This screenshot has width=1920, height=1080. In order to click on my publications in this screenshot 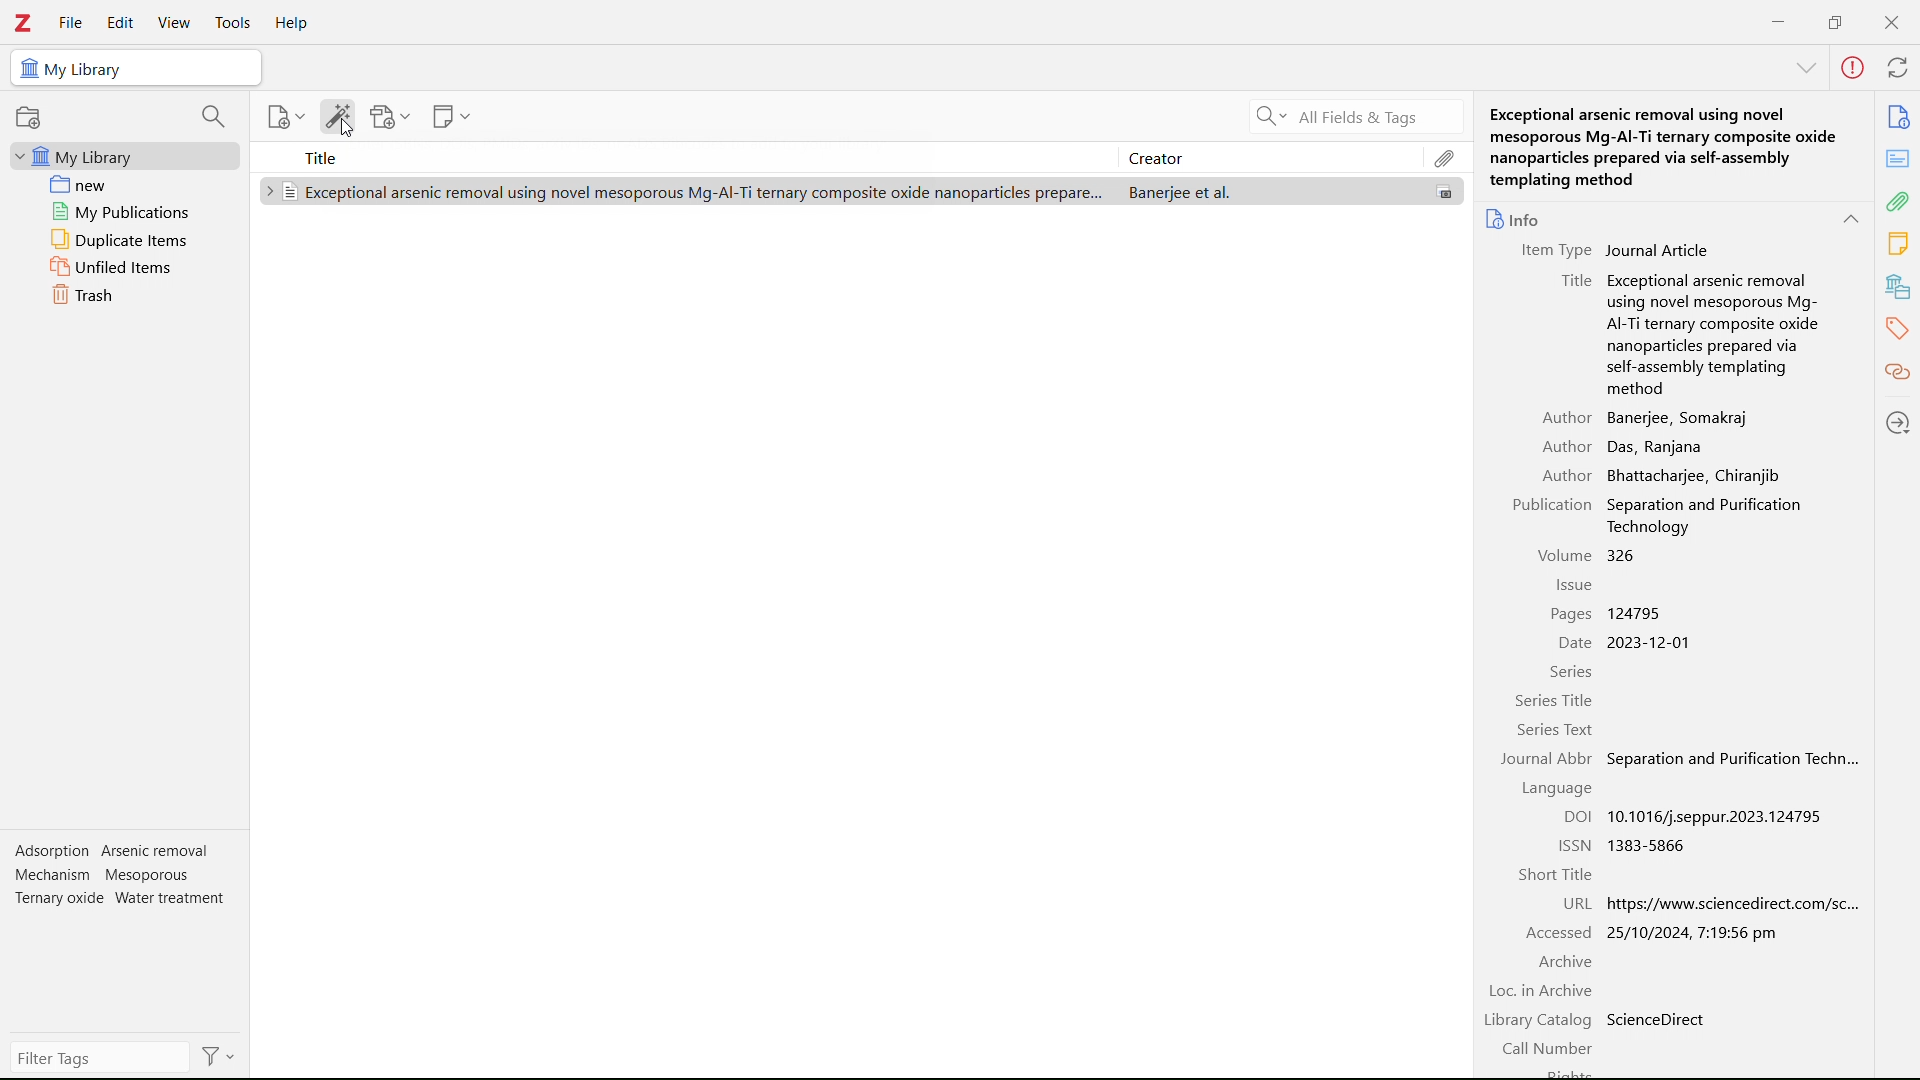, I will do `click(127, 211)`.